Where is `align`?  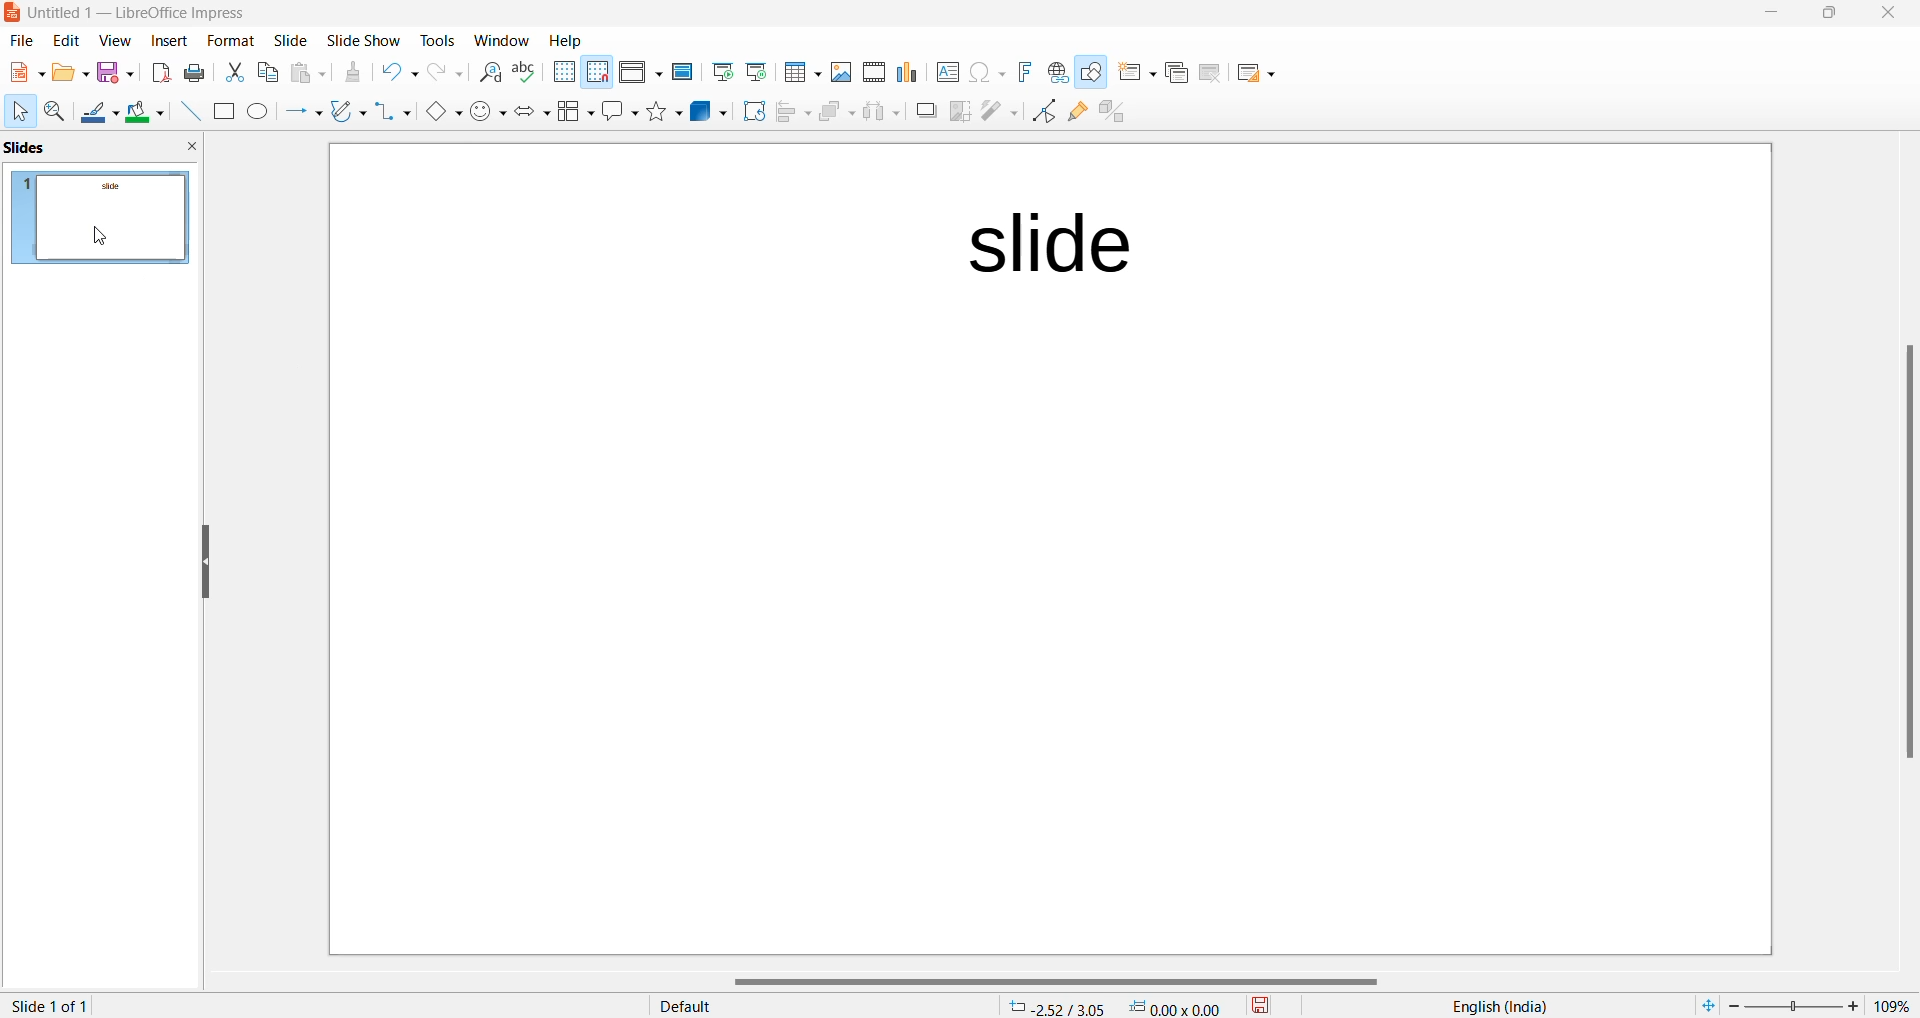
align is located at coordinates (794, 113).